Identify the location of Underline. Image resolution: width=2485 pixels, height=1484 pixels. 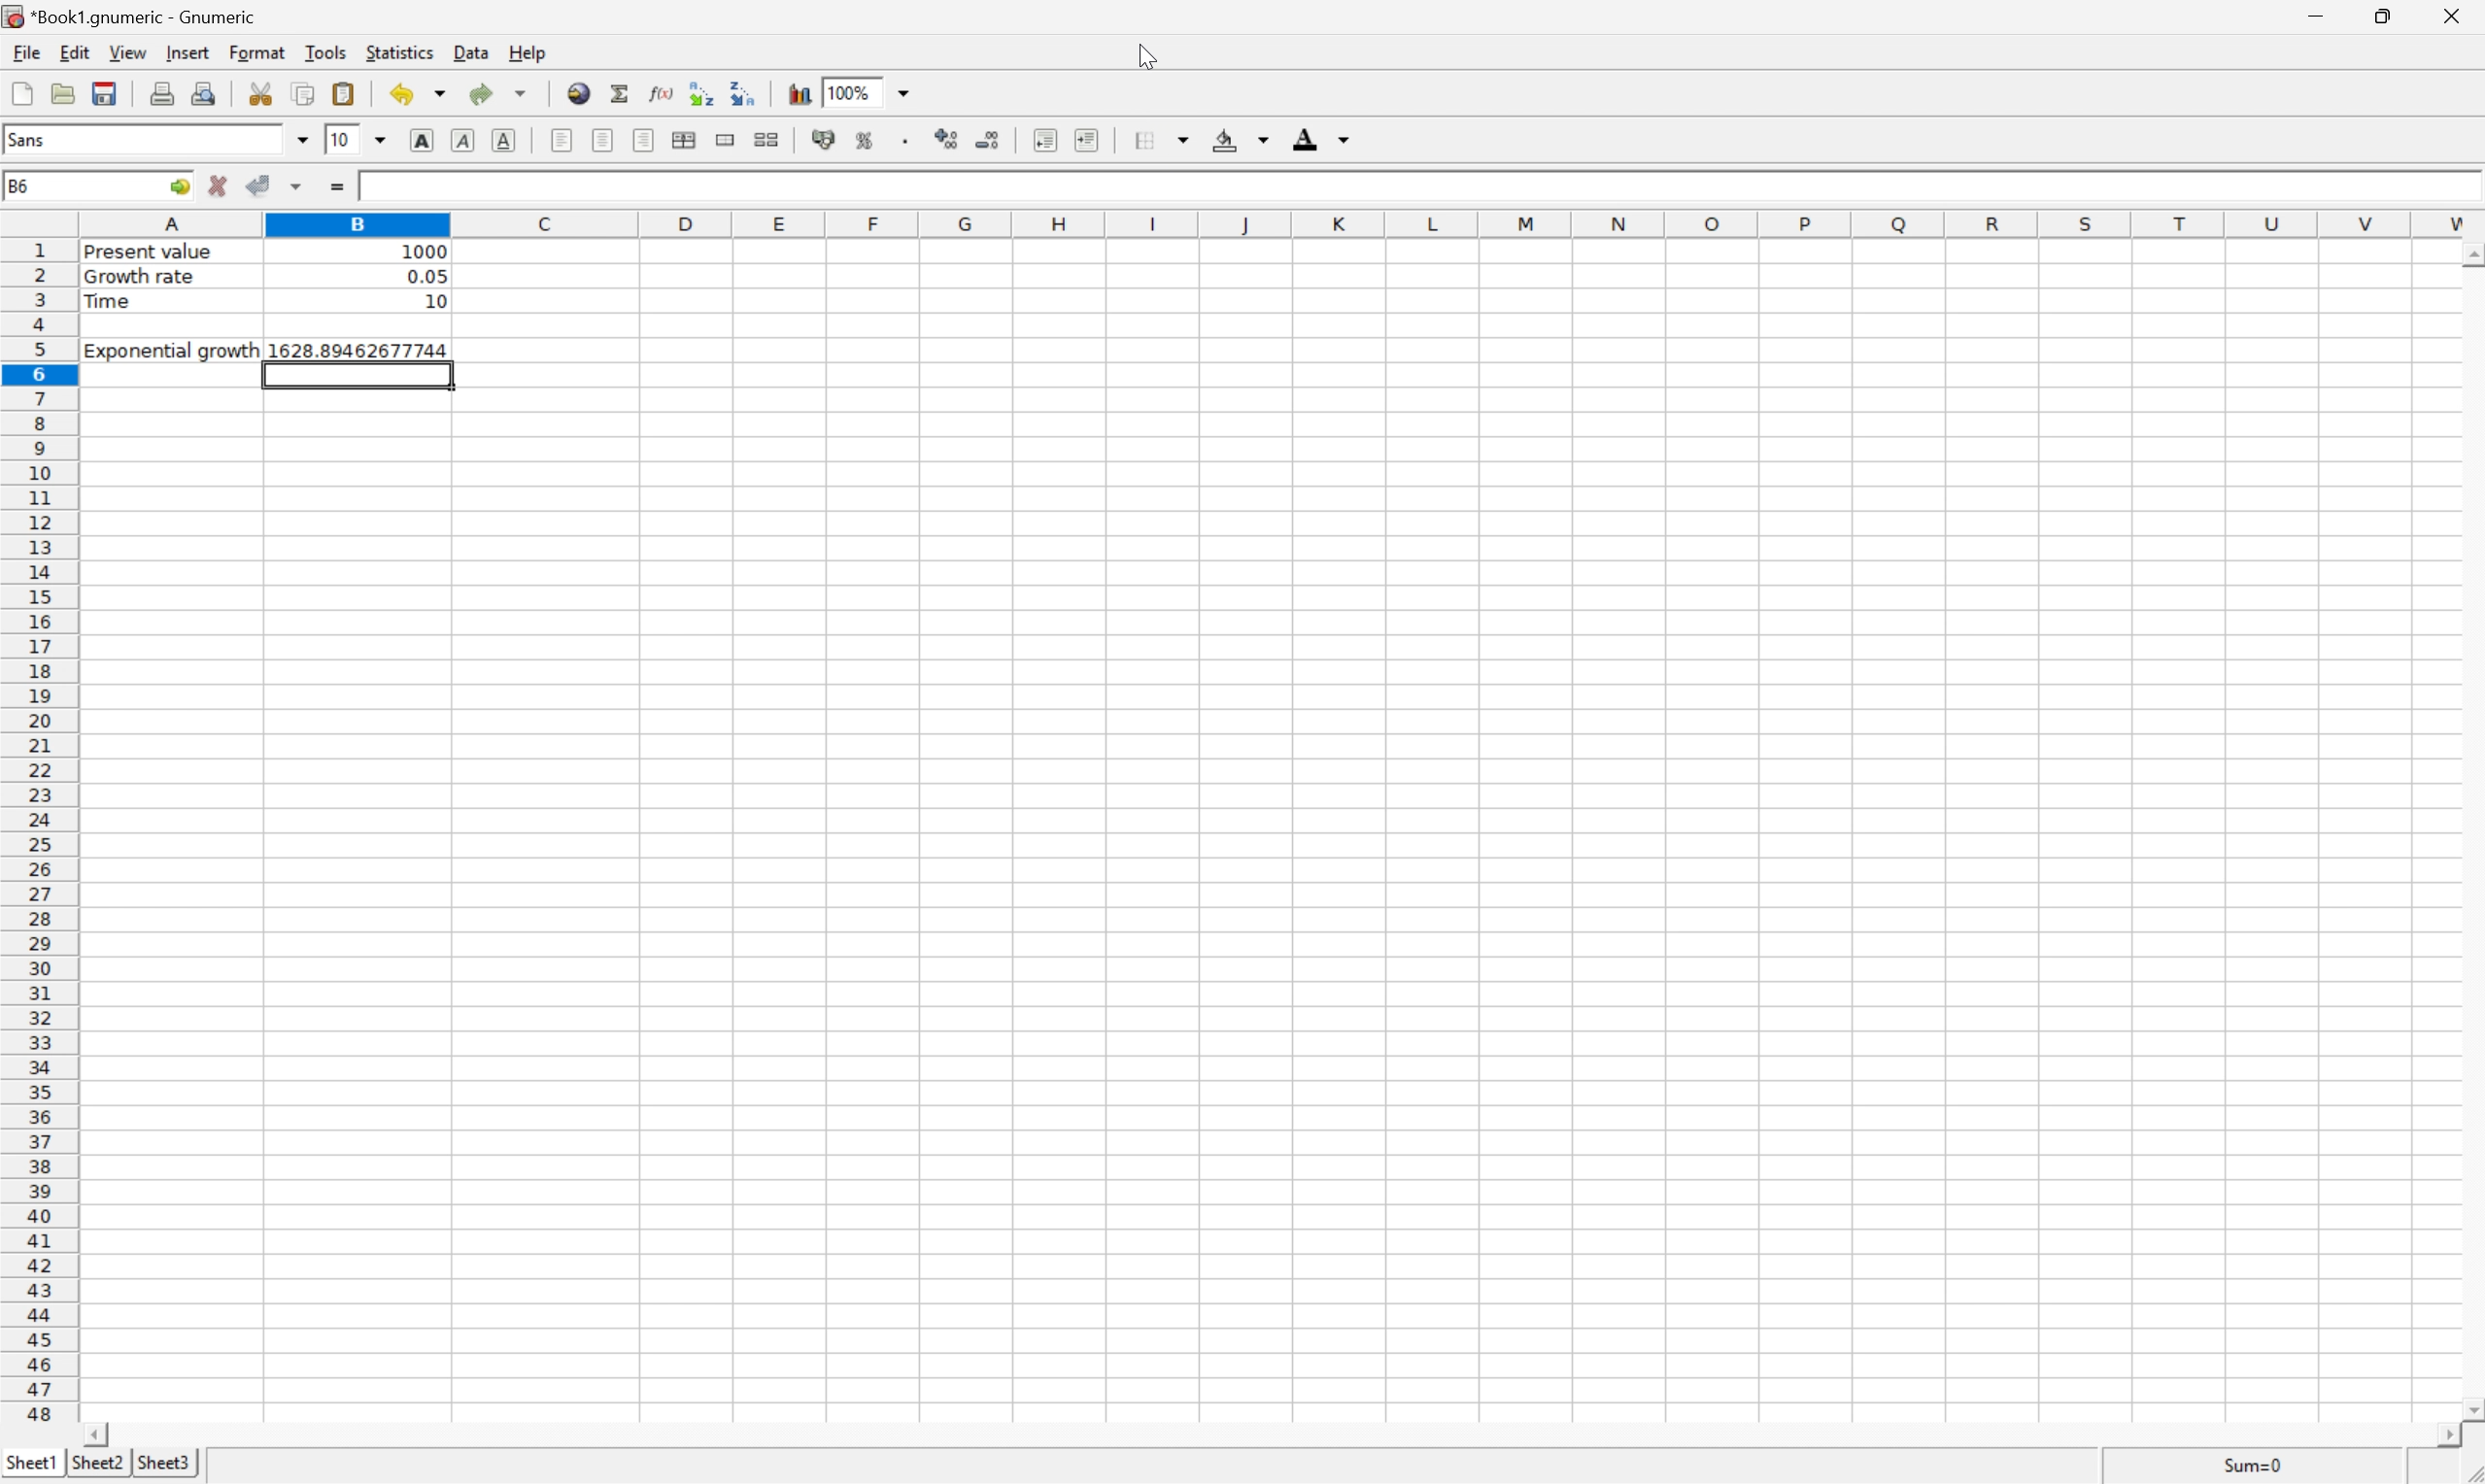
(503, 141).